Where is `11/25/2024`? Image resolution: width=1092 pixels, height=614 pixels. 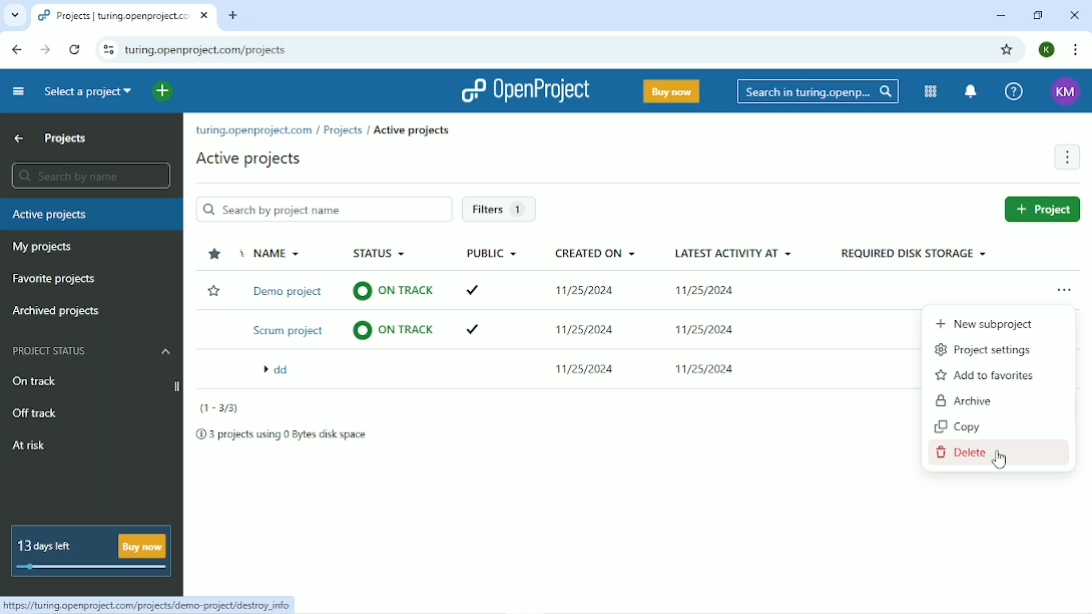
11/25/2024 is located at coordinates (708, 289).